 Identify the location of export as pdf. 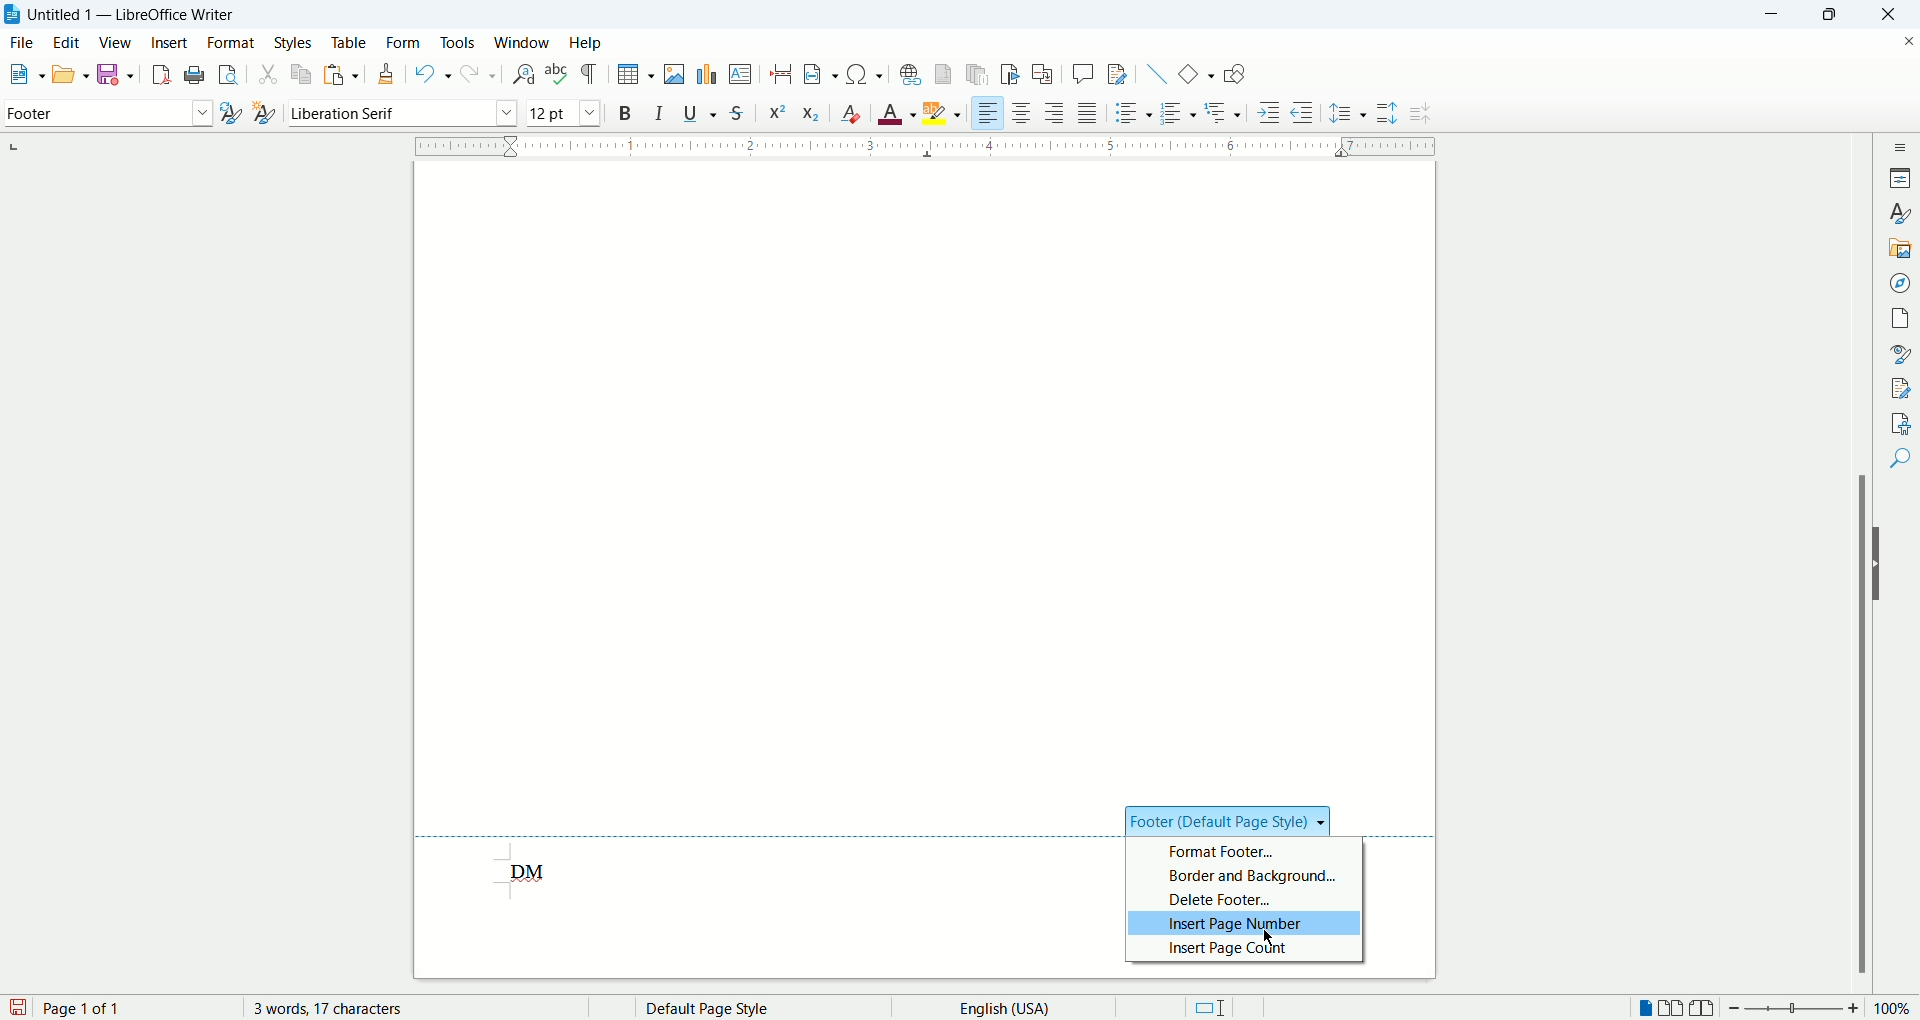
(158, 74).